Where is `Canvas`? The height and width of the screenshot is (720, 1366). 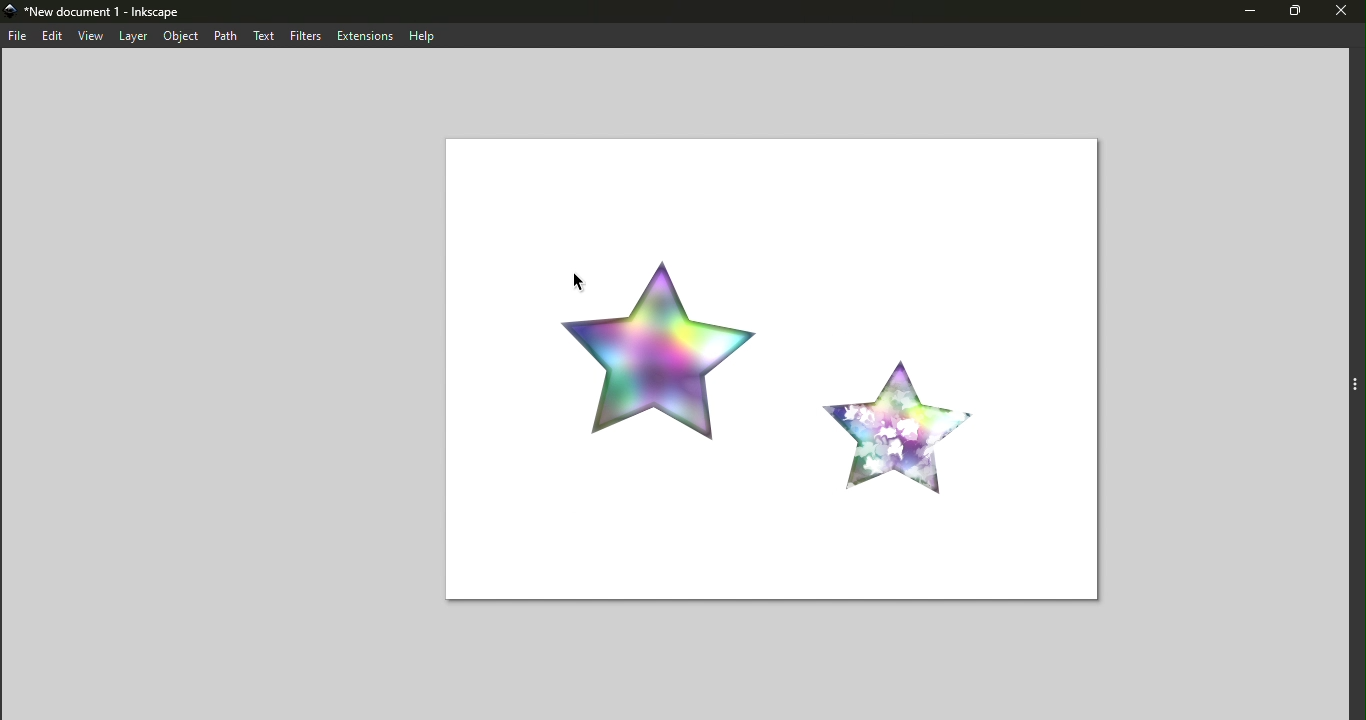 Canvas is located at coordinates (778, 374).